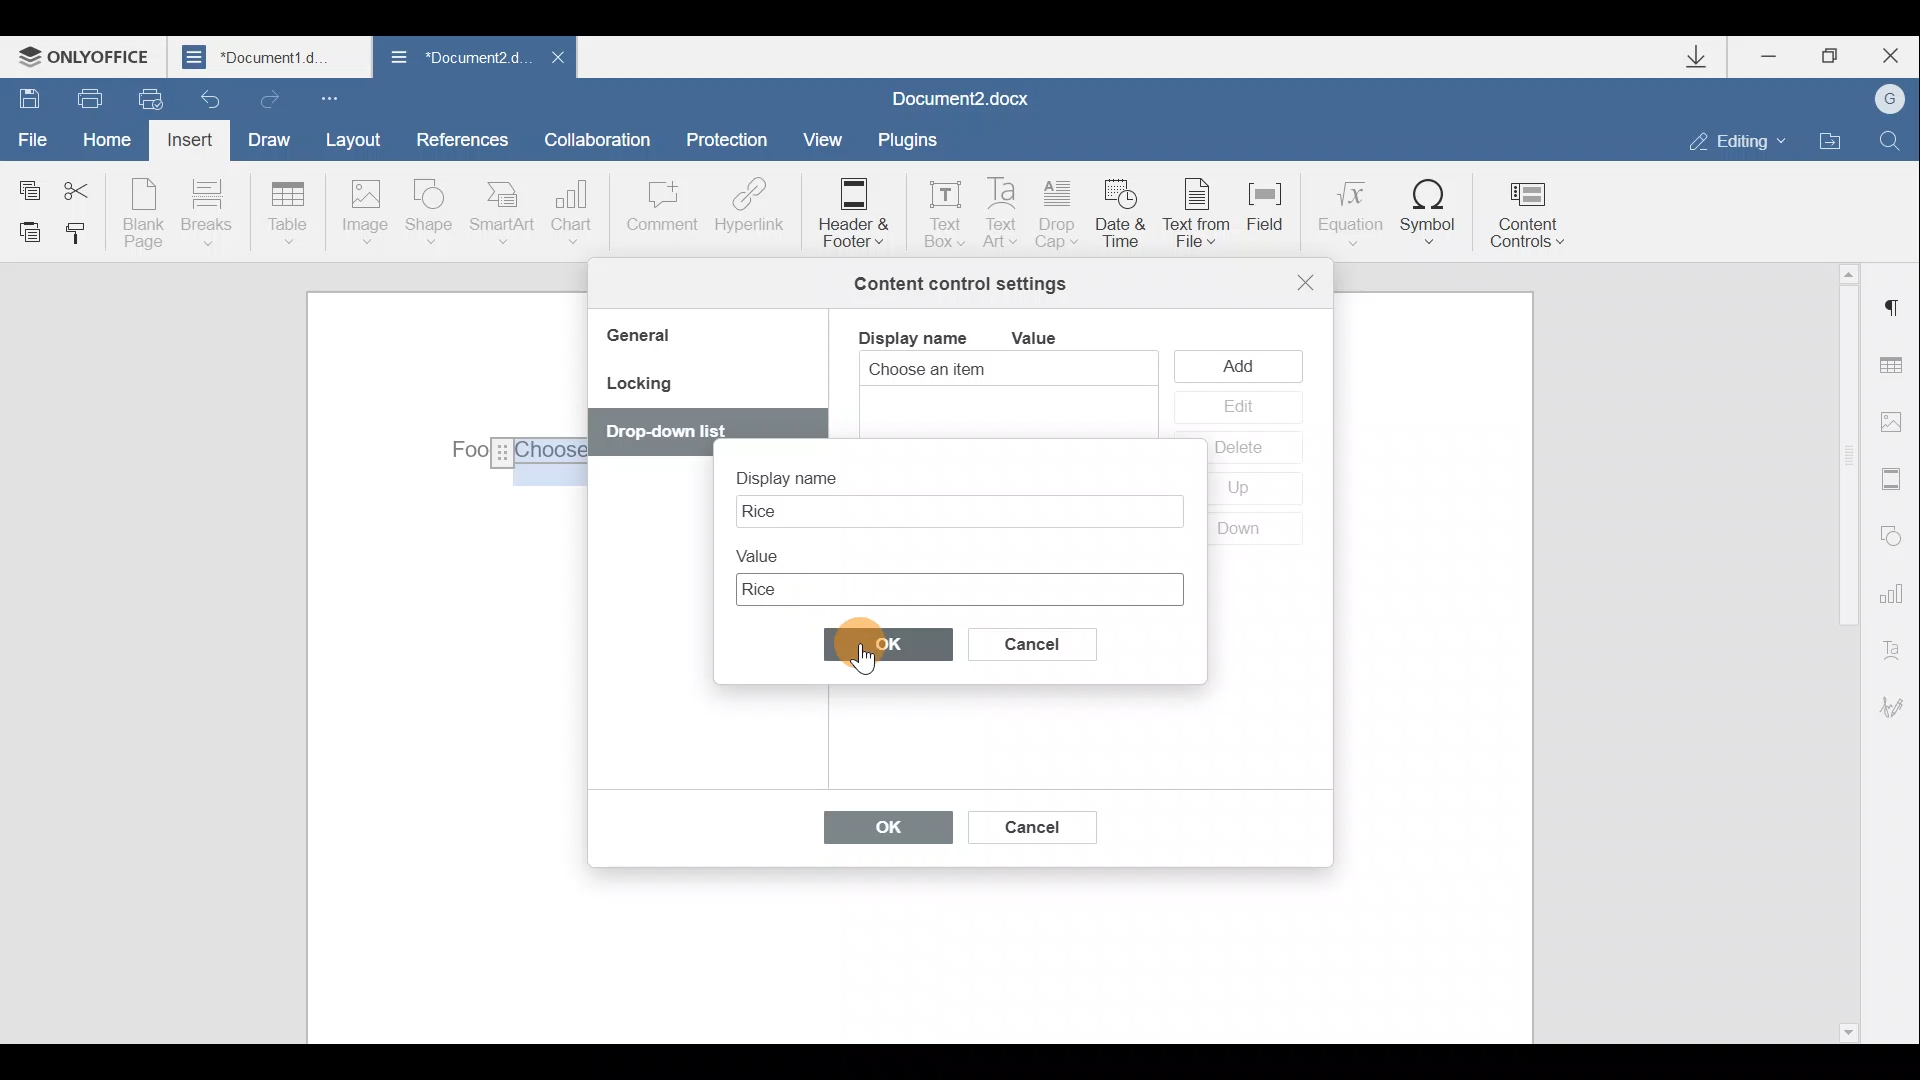 The height and width of the screenshot is (1080, 1920). What do you see at coordinates (646, 338) in the screenshot?
I see `General` at bounding box center [646, 338].